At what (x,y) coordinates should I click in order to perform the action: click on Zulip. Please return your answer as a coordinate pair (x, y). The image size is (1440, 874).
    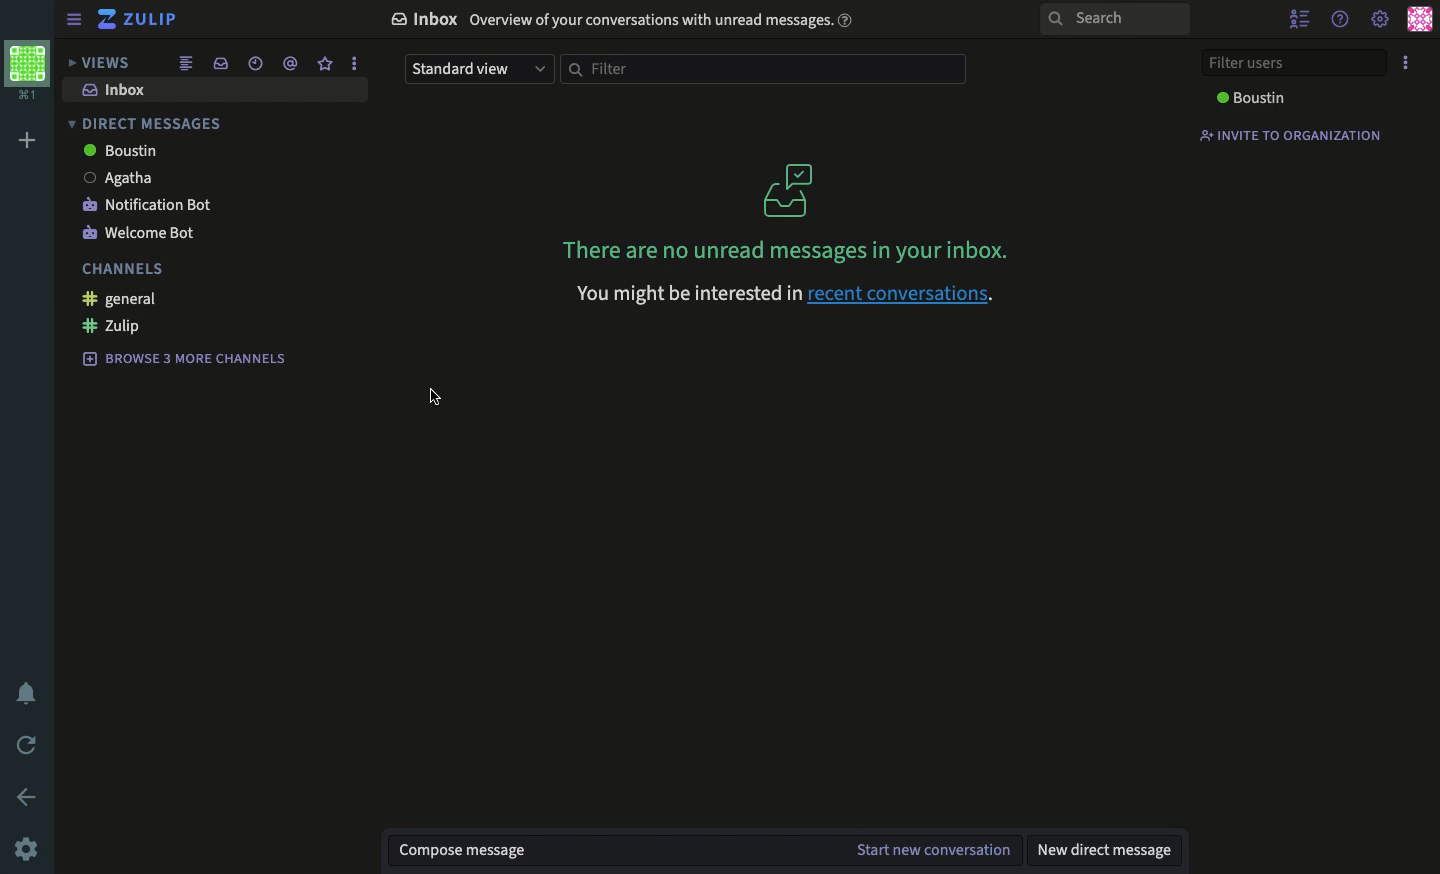
    Looking at the image, I should click on (130, 327).